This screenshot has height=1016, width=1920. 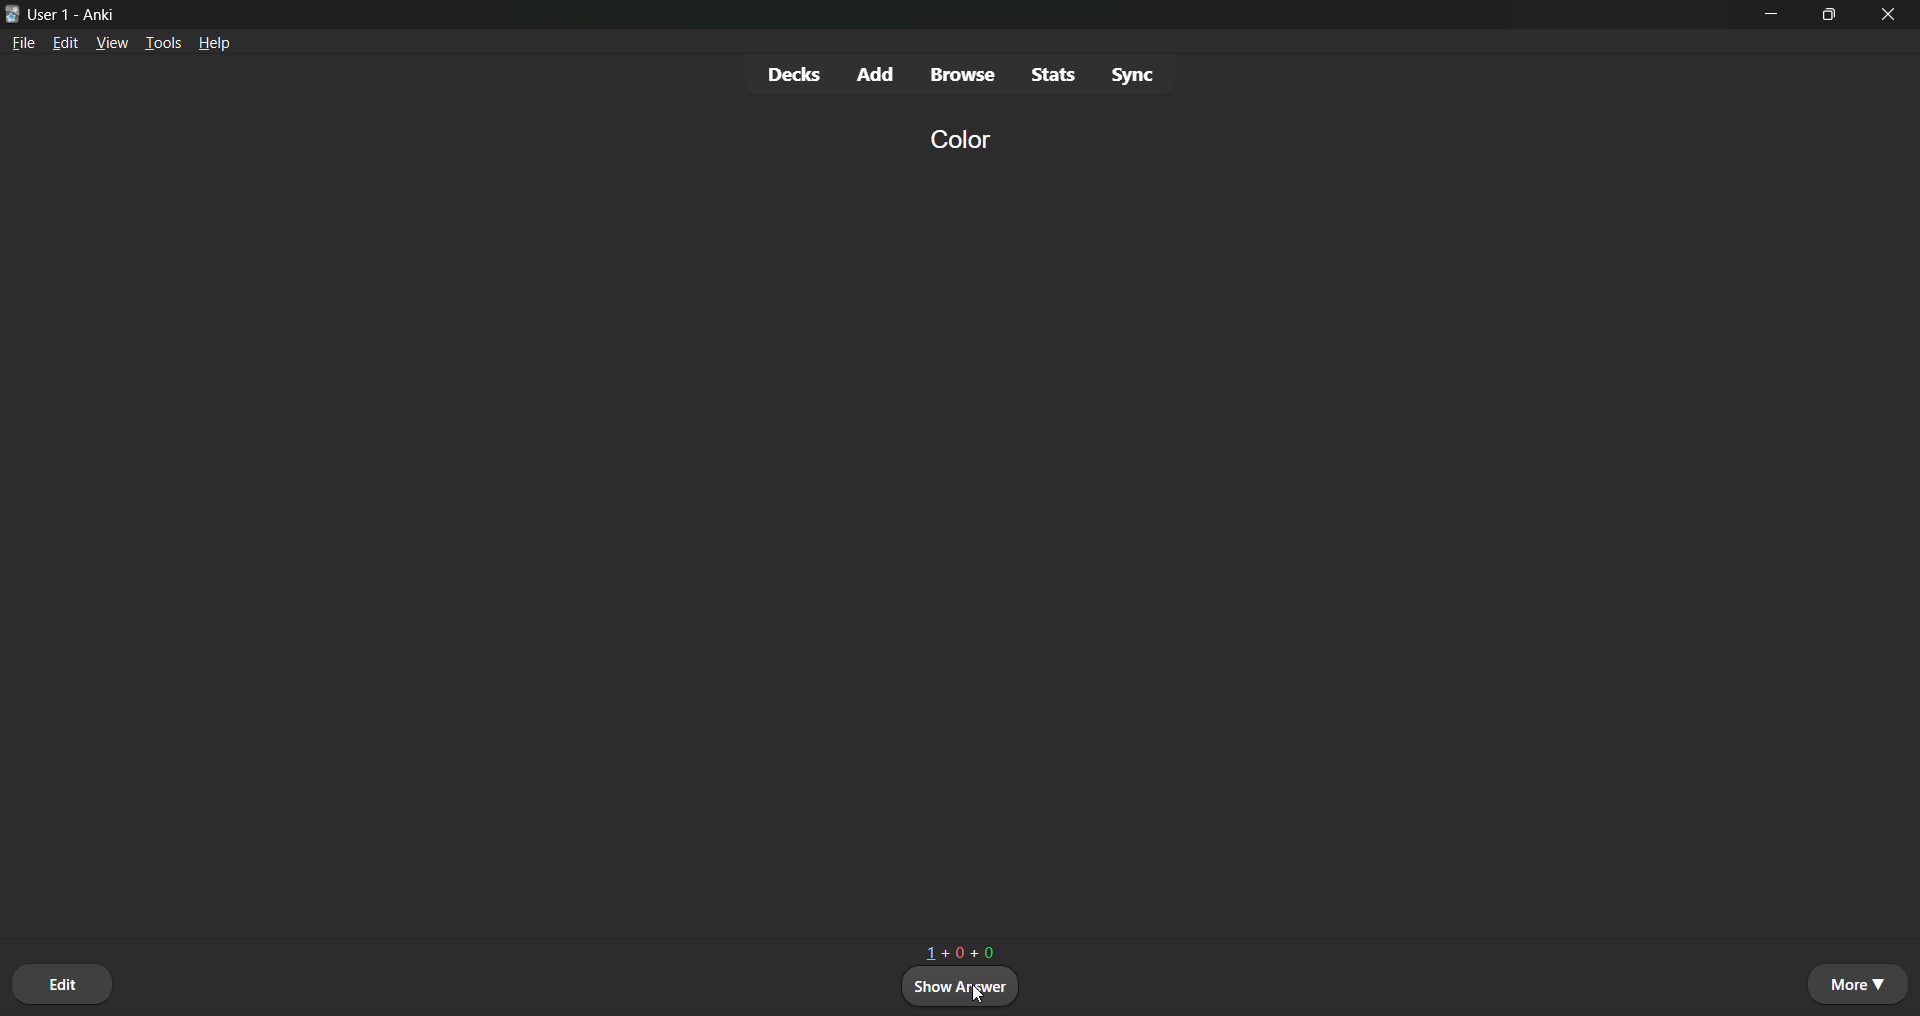 What do you see at coordinates (65, 46) in the screenshot?
I see `edit` at bounding box center [65, 46].